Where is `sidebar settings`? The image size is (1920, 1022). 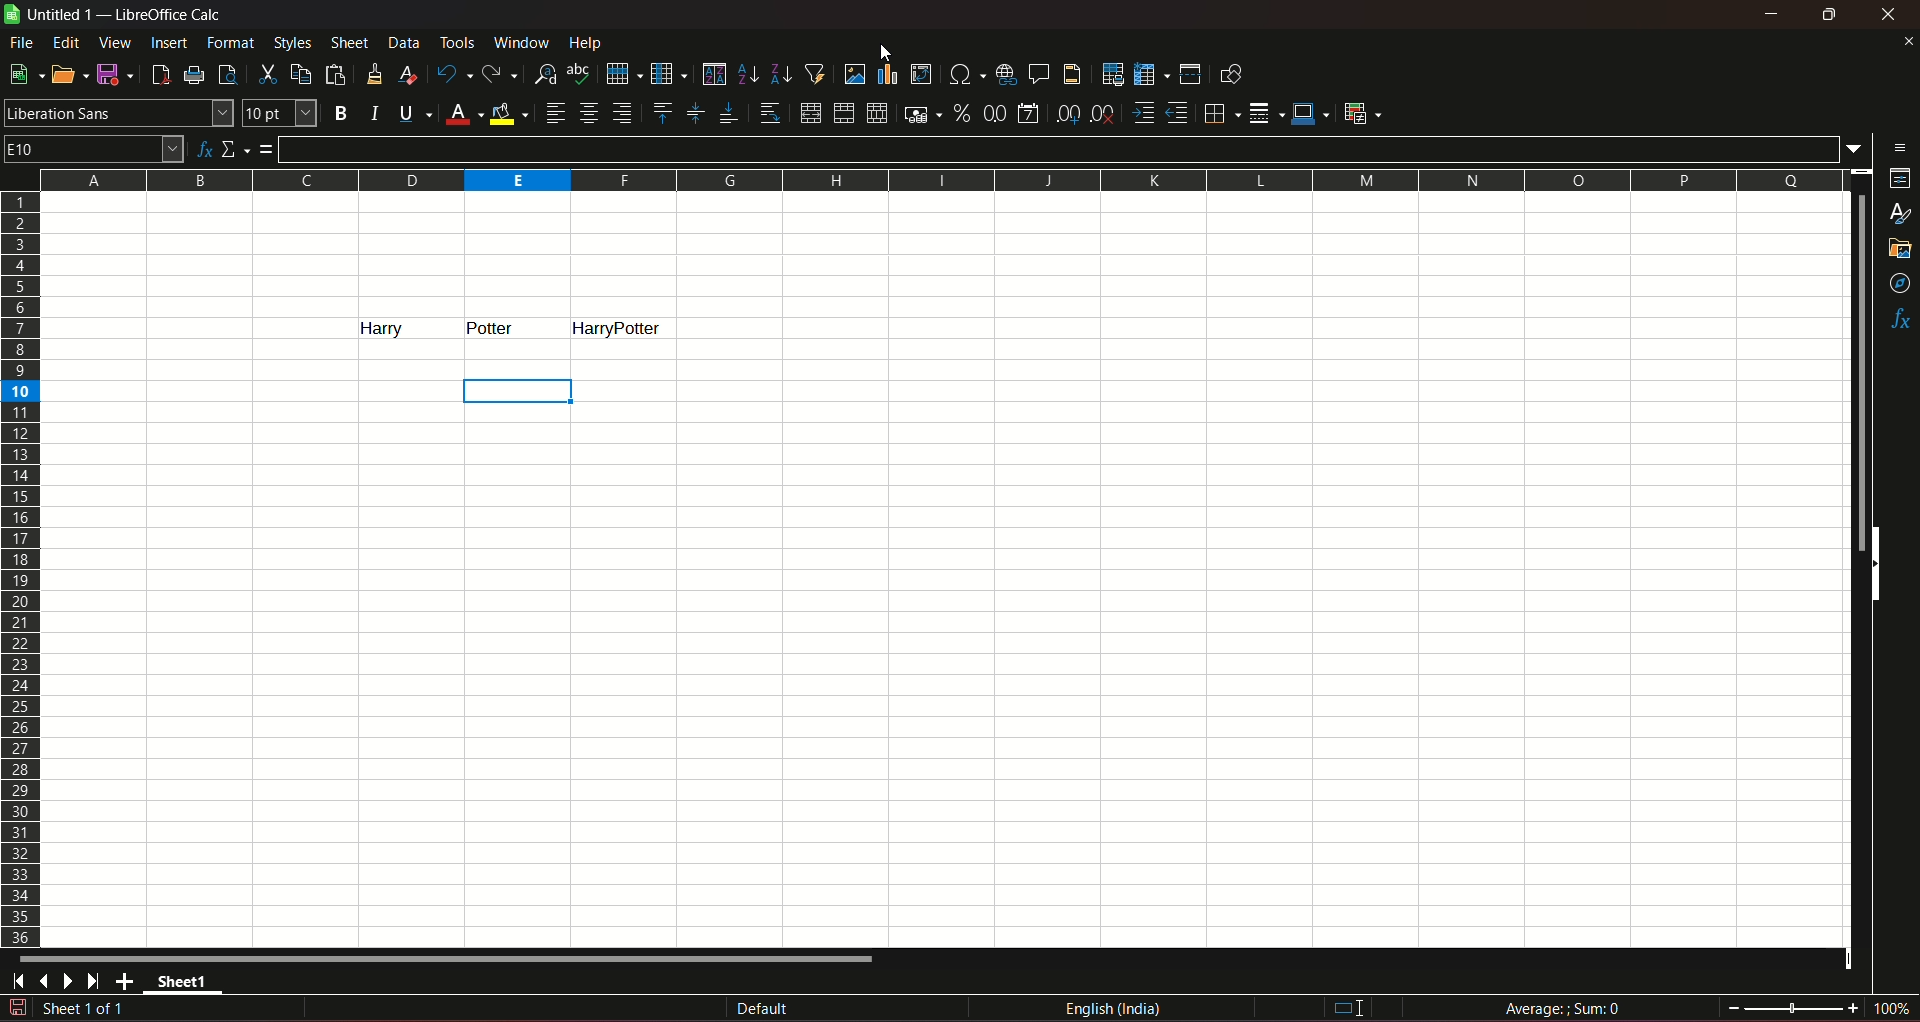
sidebar settings is located at coordinates (1901, 146).